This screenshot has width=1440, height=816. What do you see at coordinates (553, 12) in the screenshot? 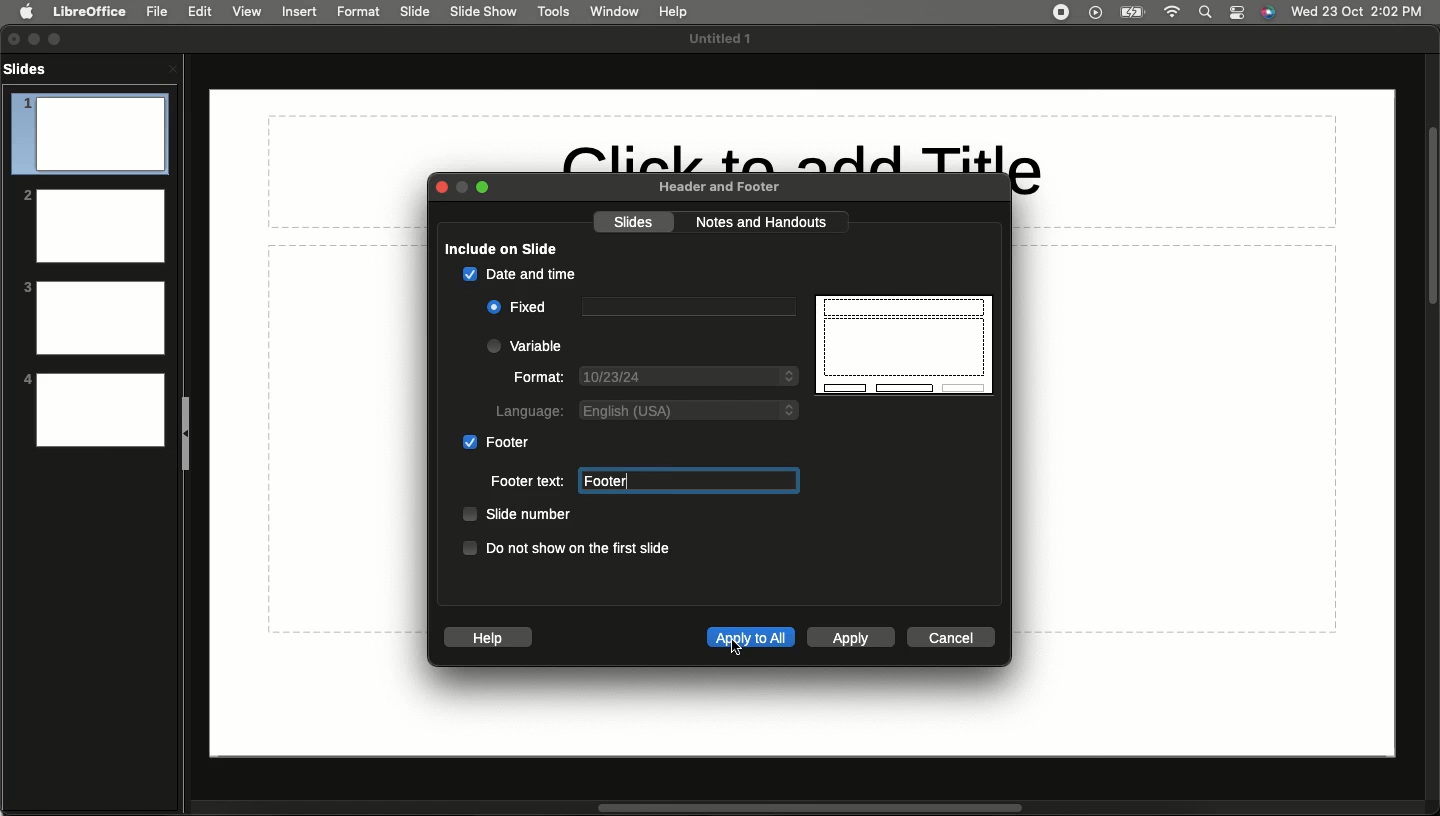
I see `Tools` at bounding box center [553, 12].